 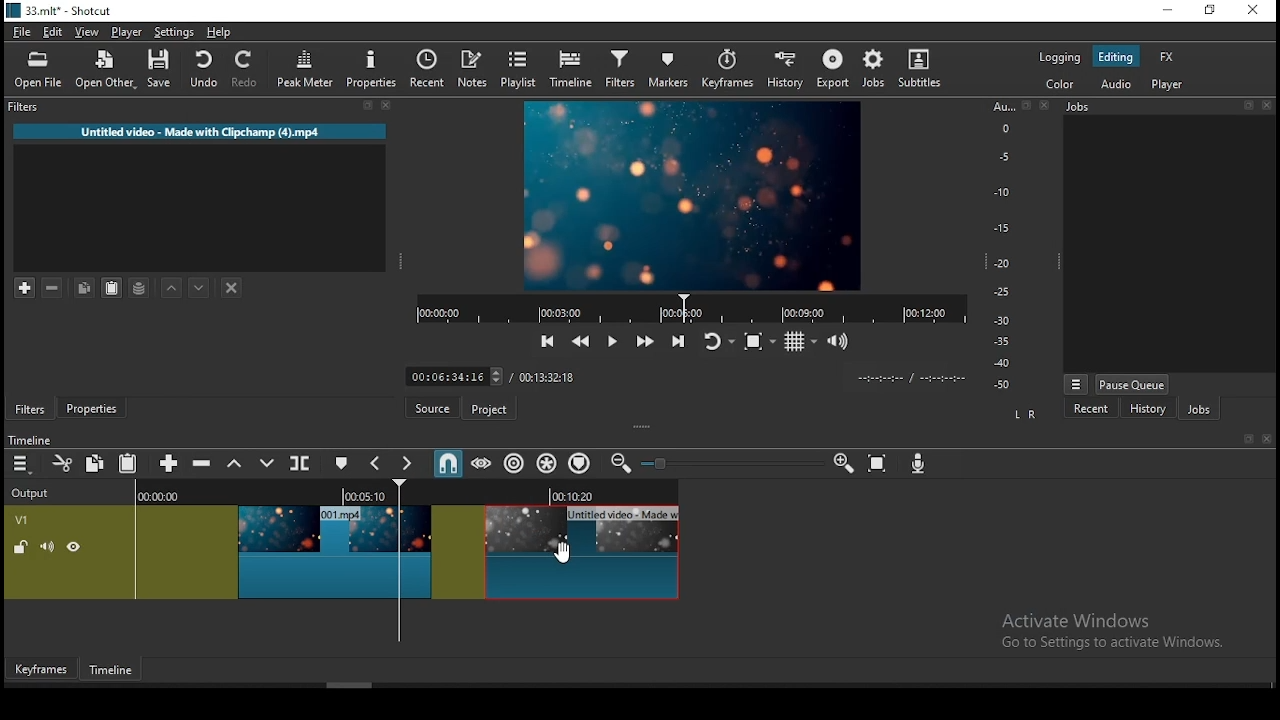 I want to click on playlist, so click(x=520, y=70).